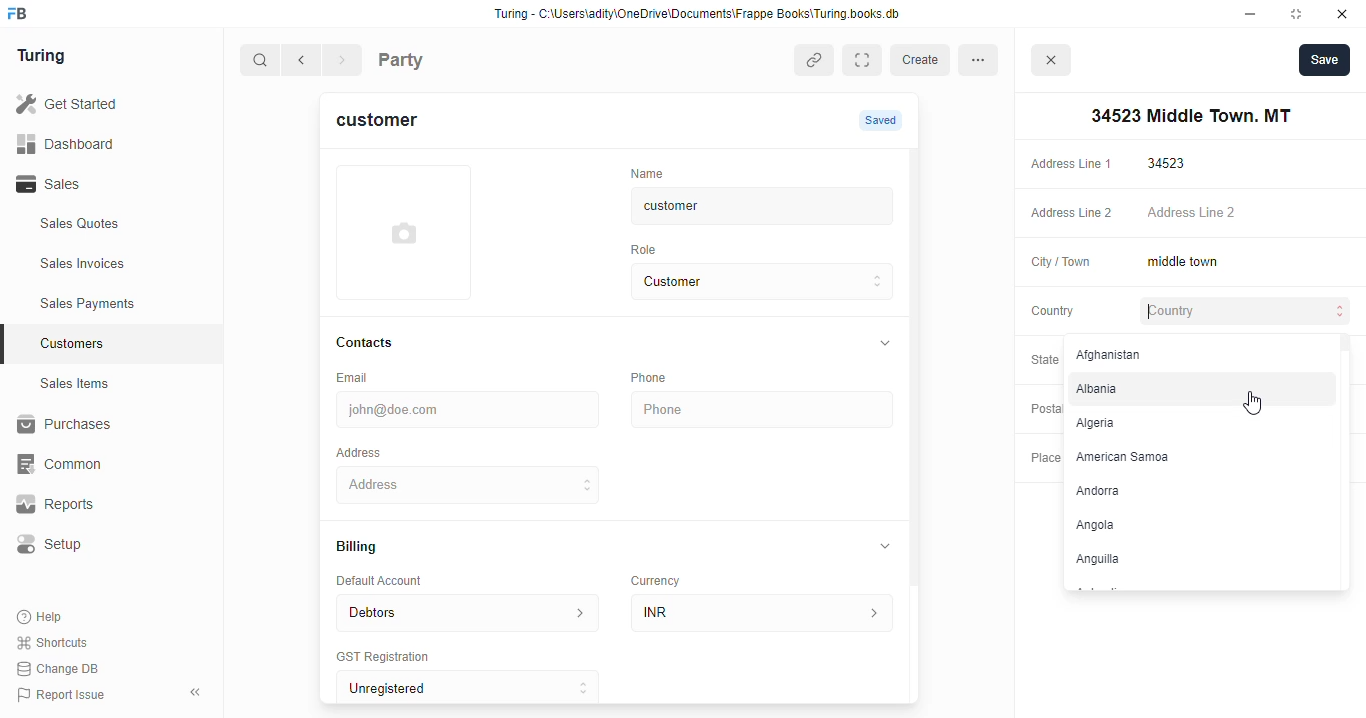  What do you see at coordinates (111, 384) in the screenshot?
I see `Sales Items.` at bounding box center [111, 384].